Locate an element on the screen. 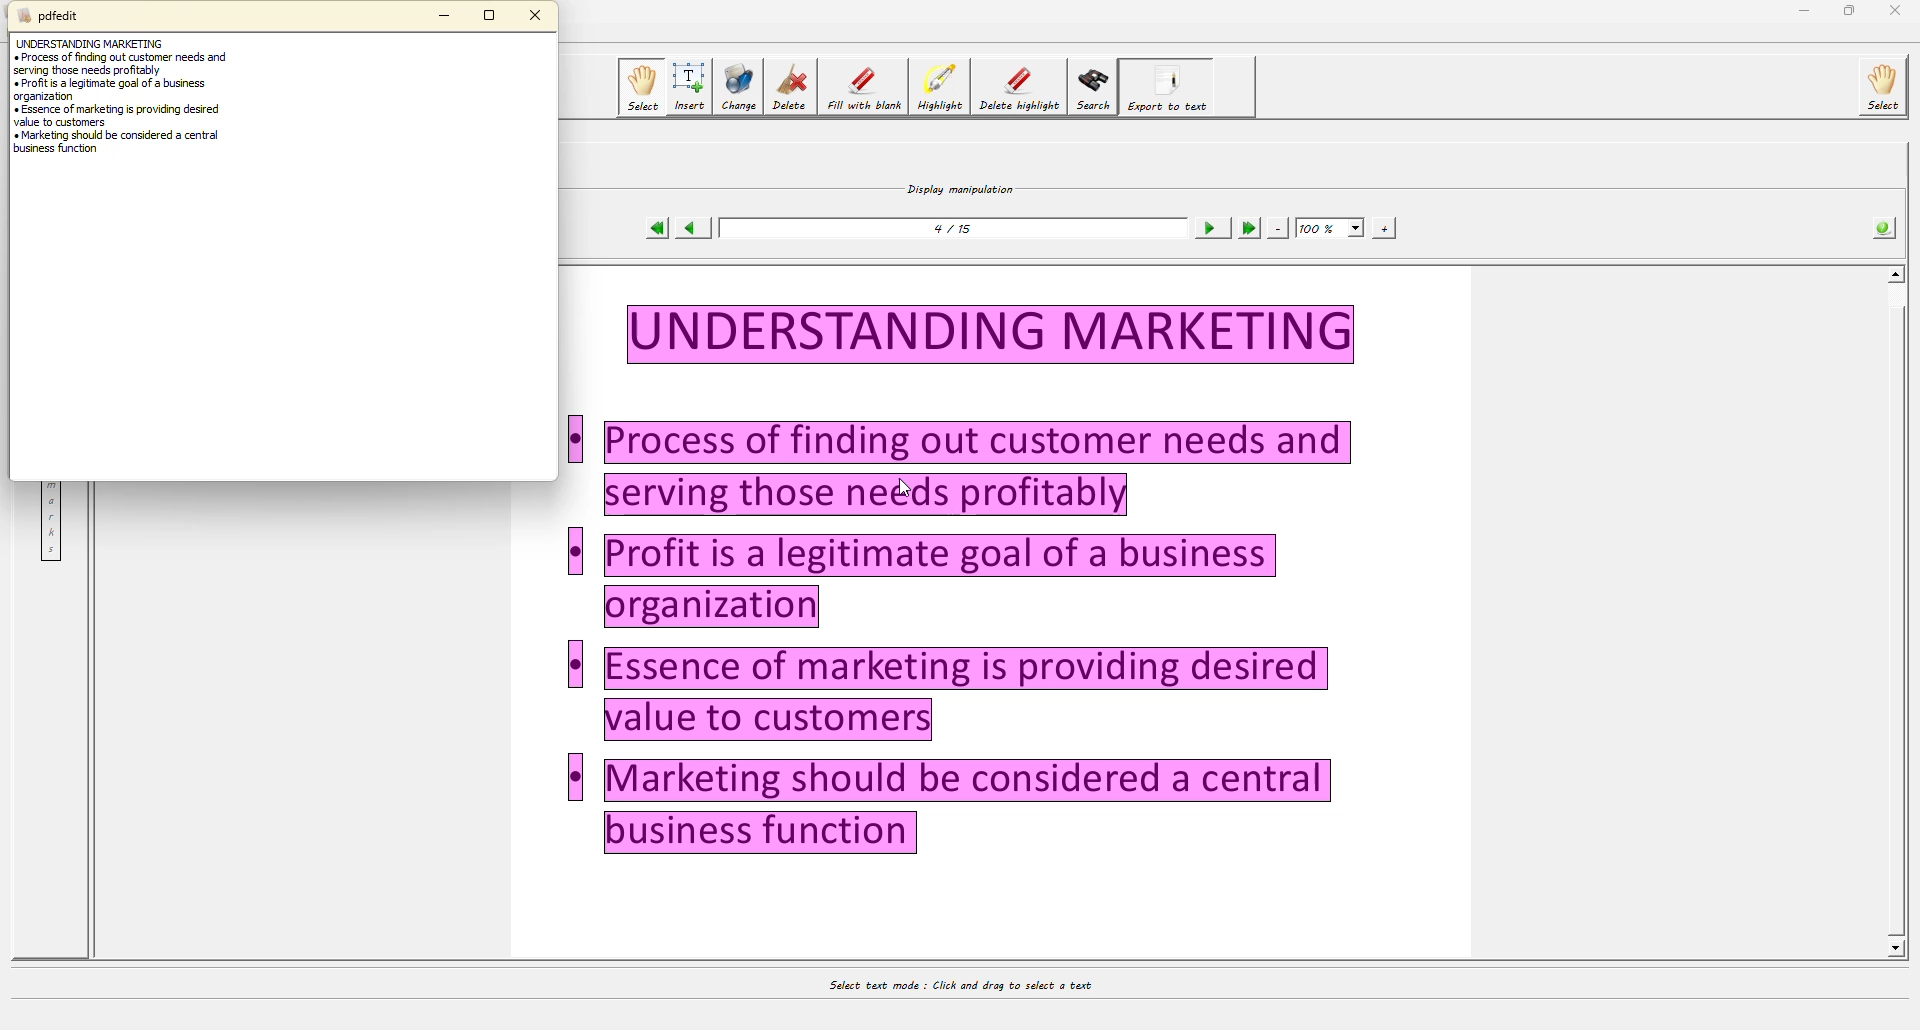 The image size is (1920, 1030). delete is located at coordinates (788, 87).